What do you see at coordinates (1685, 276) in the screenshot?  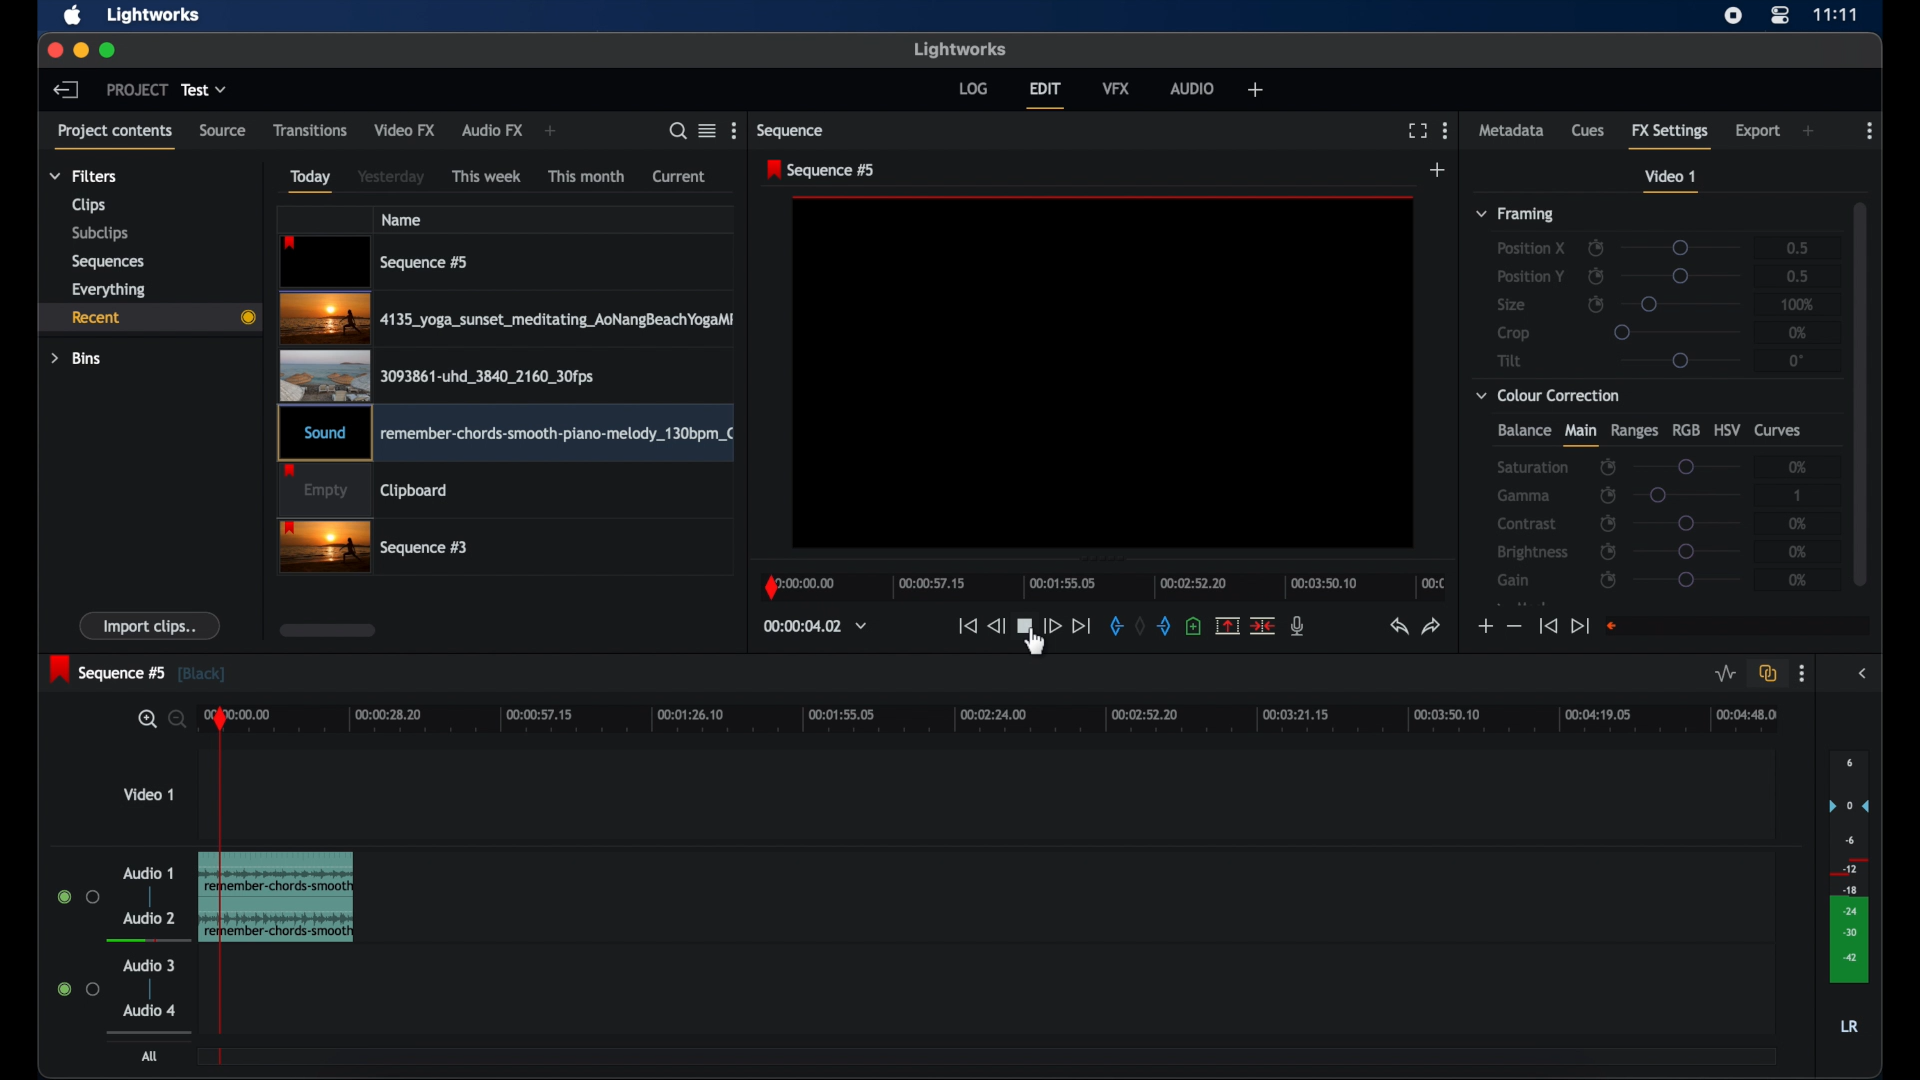 I see `slider` at bounding box center [1685, 276].